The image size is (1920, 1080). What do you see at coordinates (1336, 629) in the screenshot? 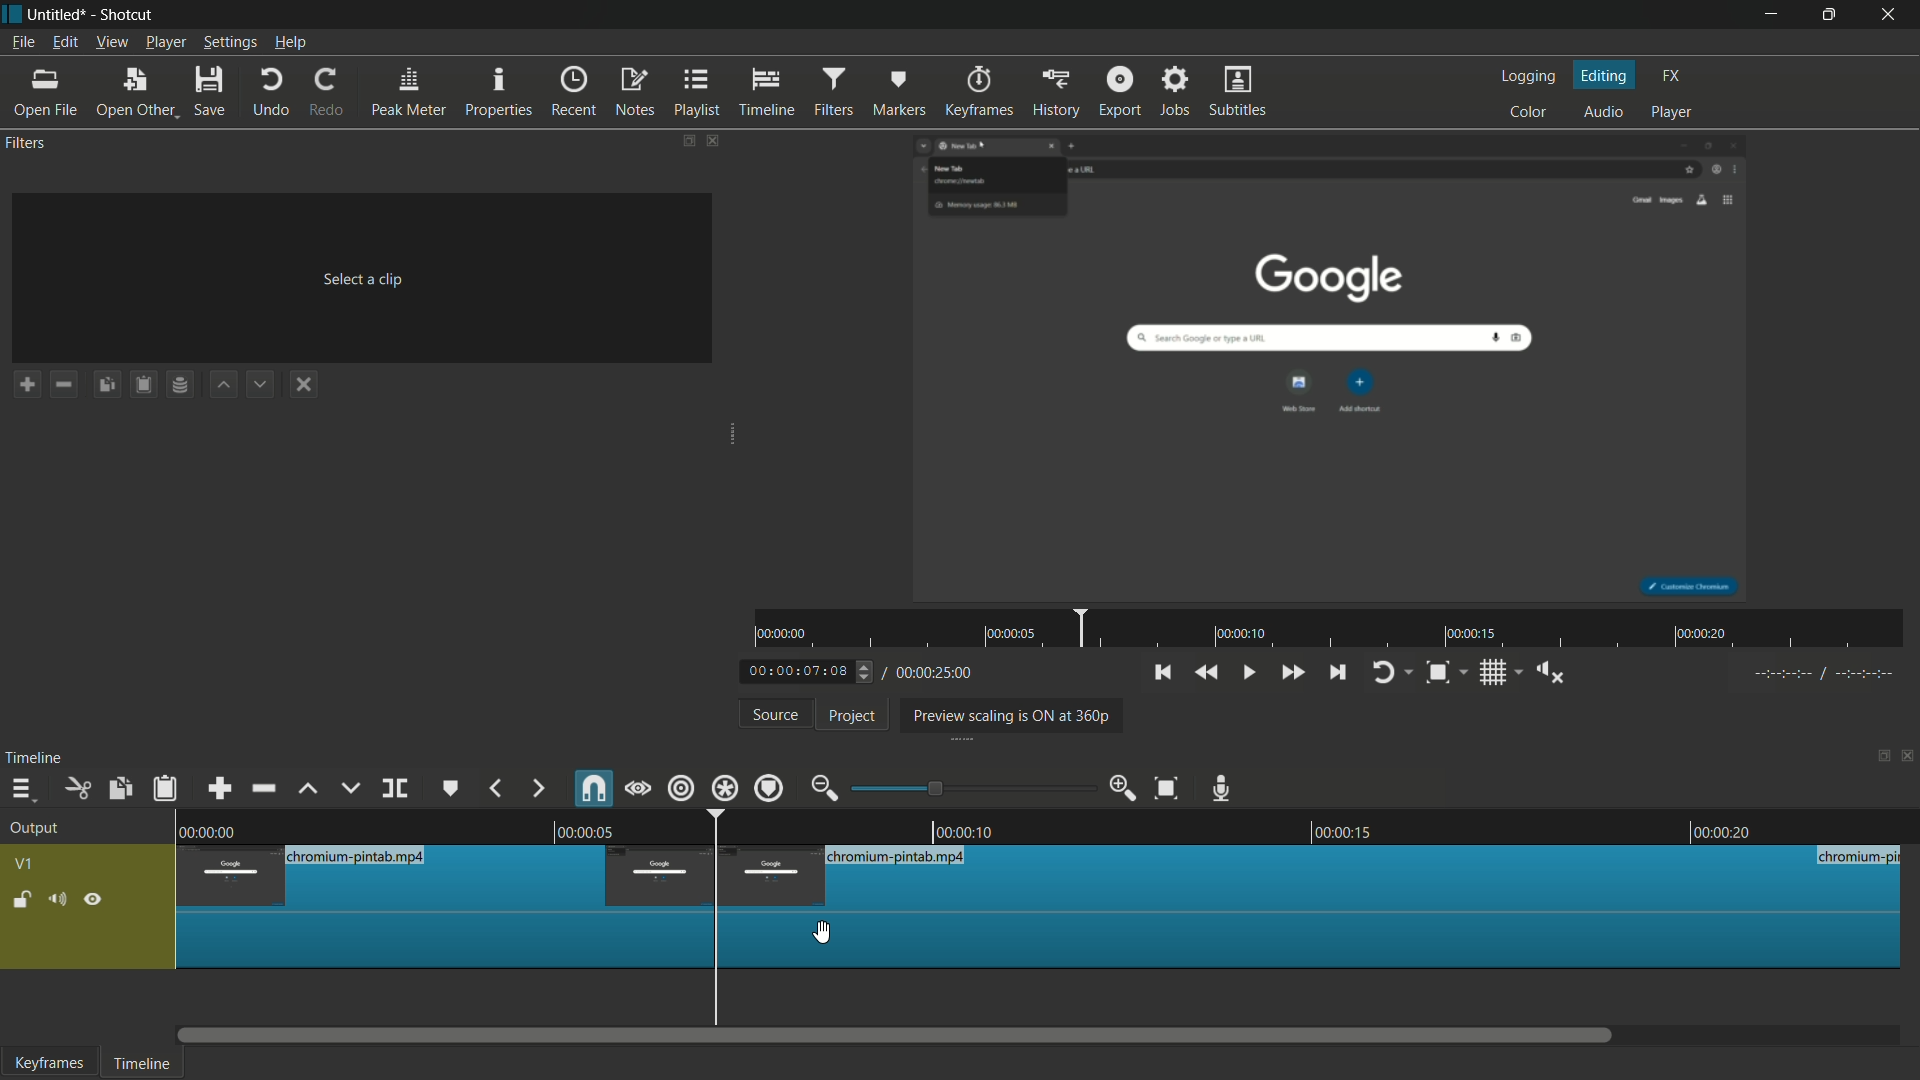
I see `time` at bounding box center [1336, 629].